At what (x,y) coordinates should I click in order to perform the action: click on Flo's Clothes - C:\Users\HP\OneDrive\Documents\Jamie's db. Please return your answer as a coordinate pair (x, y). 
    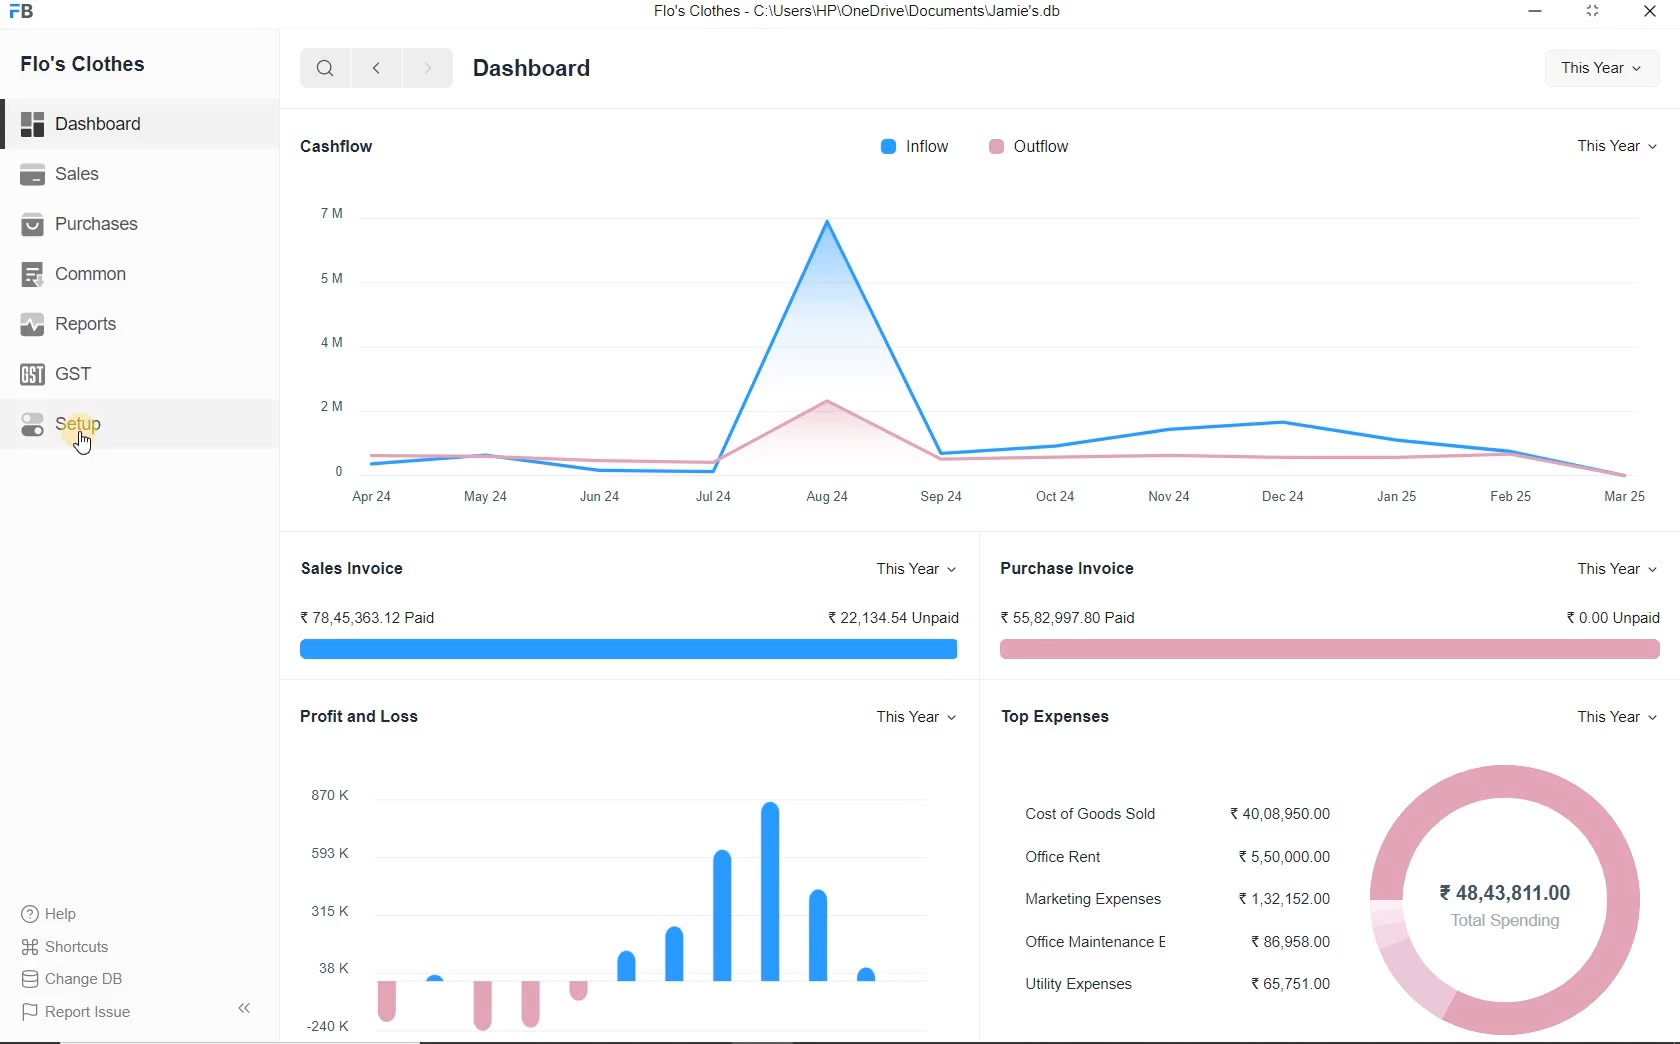
    Looking at the image, I should click on (856, 11).